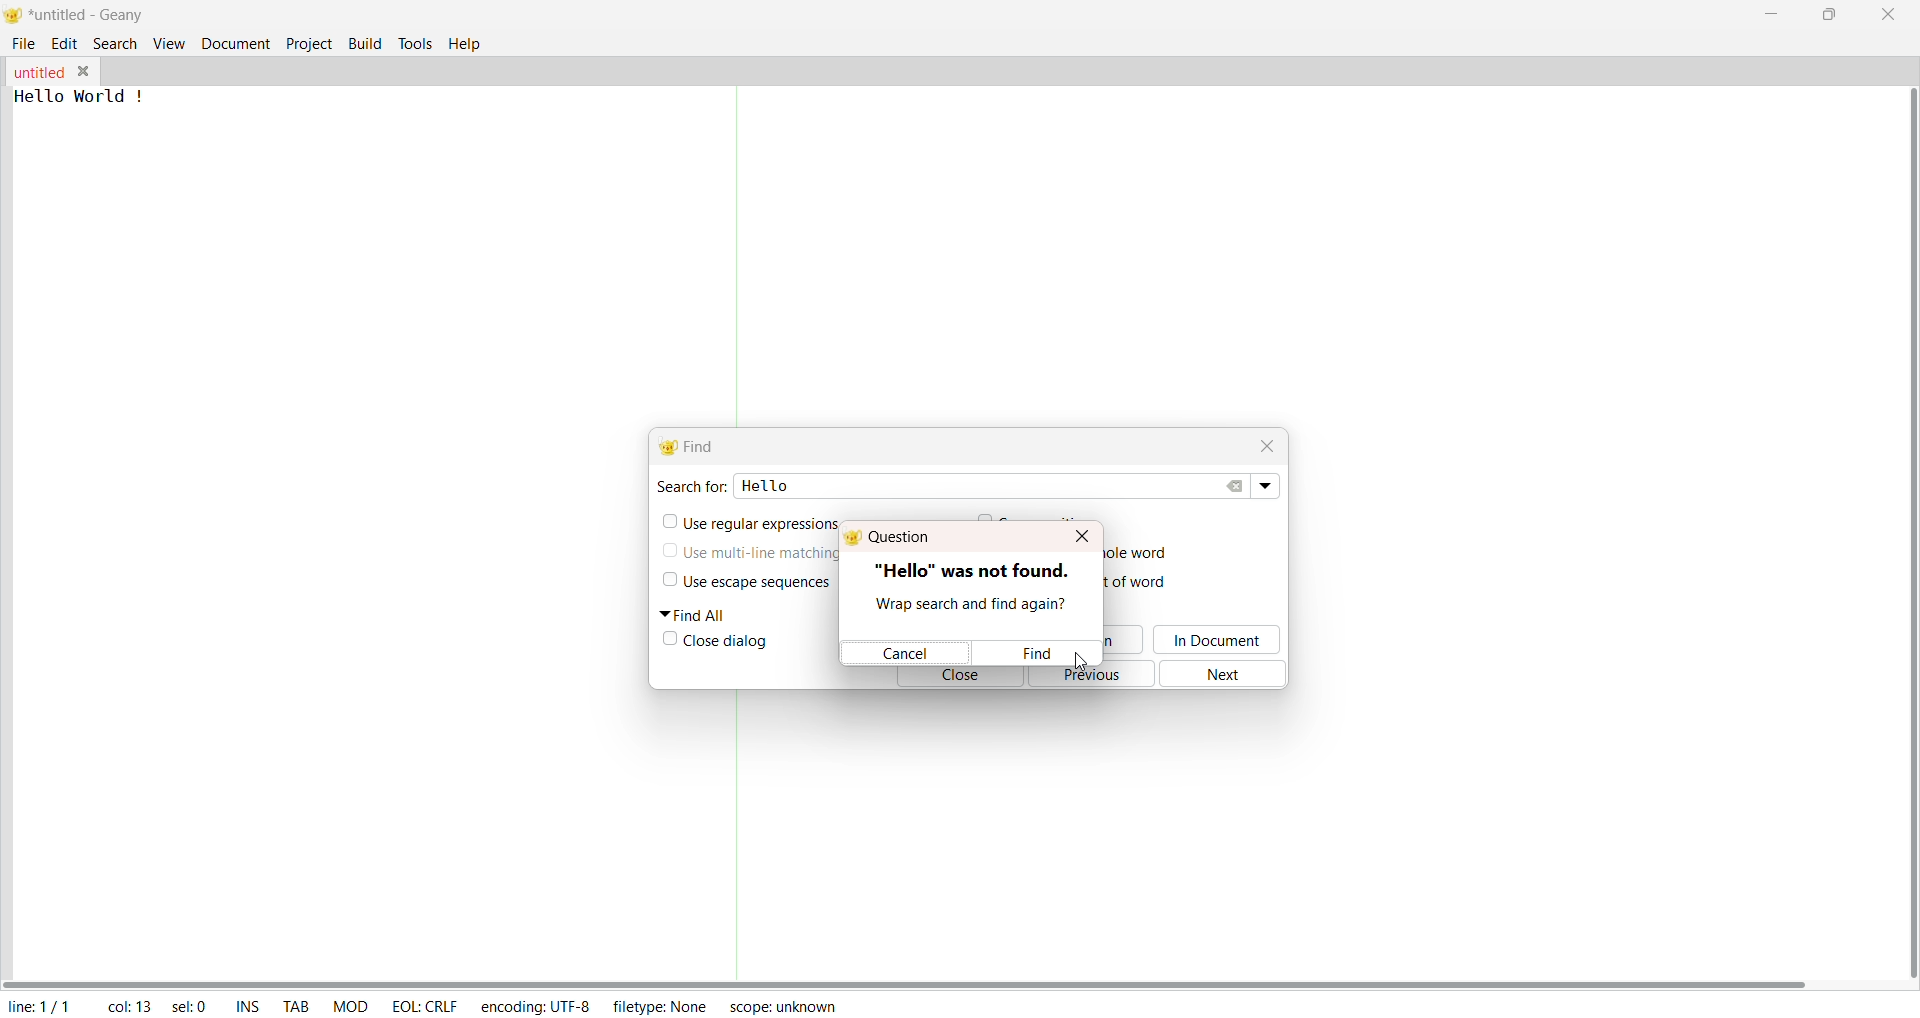 The height and width of the screenshot is (1018, 1920). Describe the element at coordinates (1098, 676) in the screenshot. I see `Previous` at that location.